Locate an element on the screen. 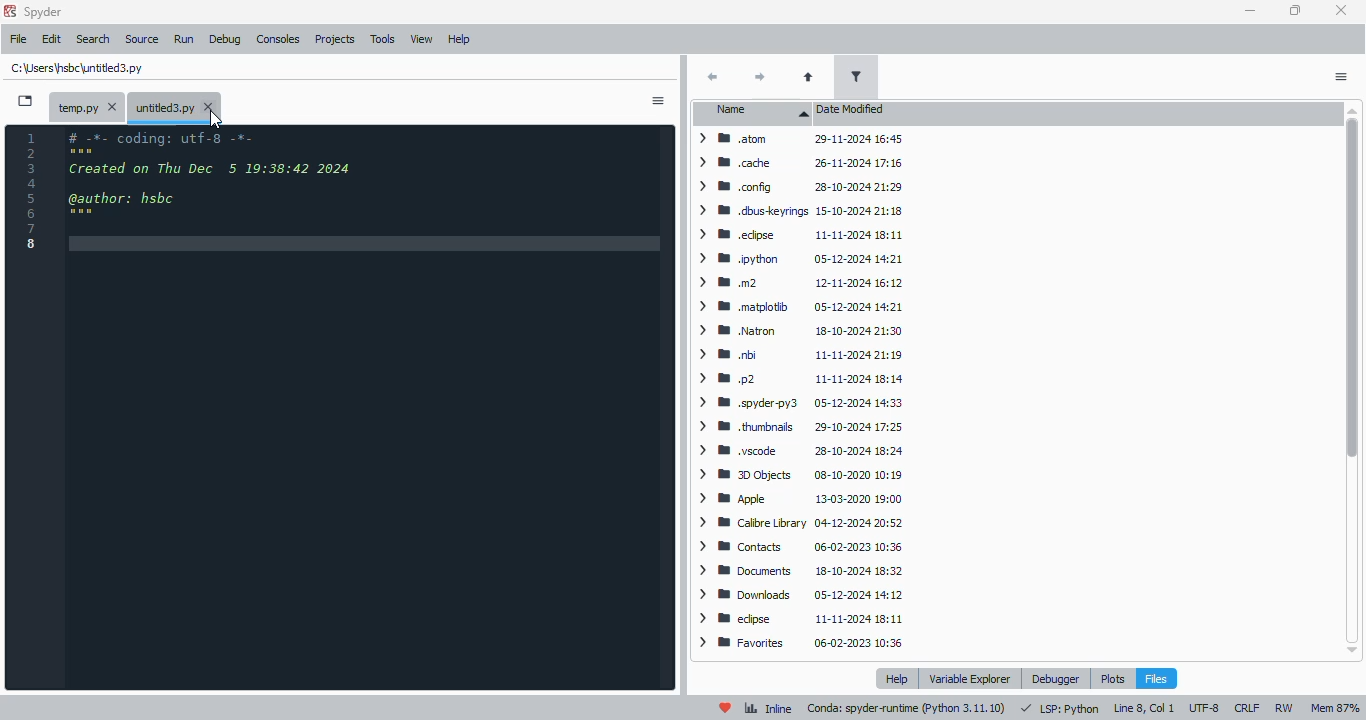 The image size is (1366, 720). > BB Calibre Library 04-12-2024 20:52 is located at coordinates (795, 522).